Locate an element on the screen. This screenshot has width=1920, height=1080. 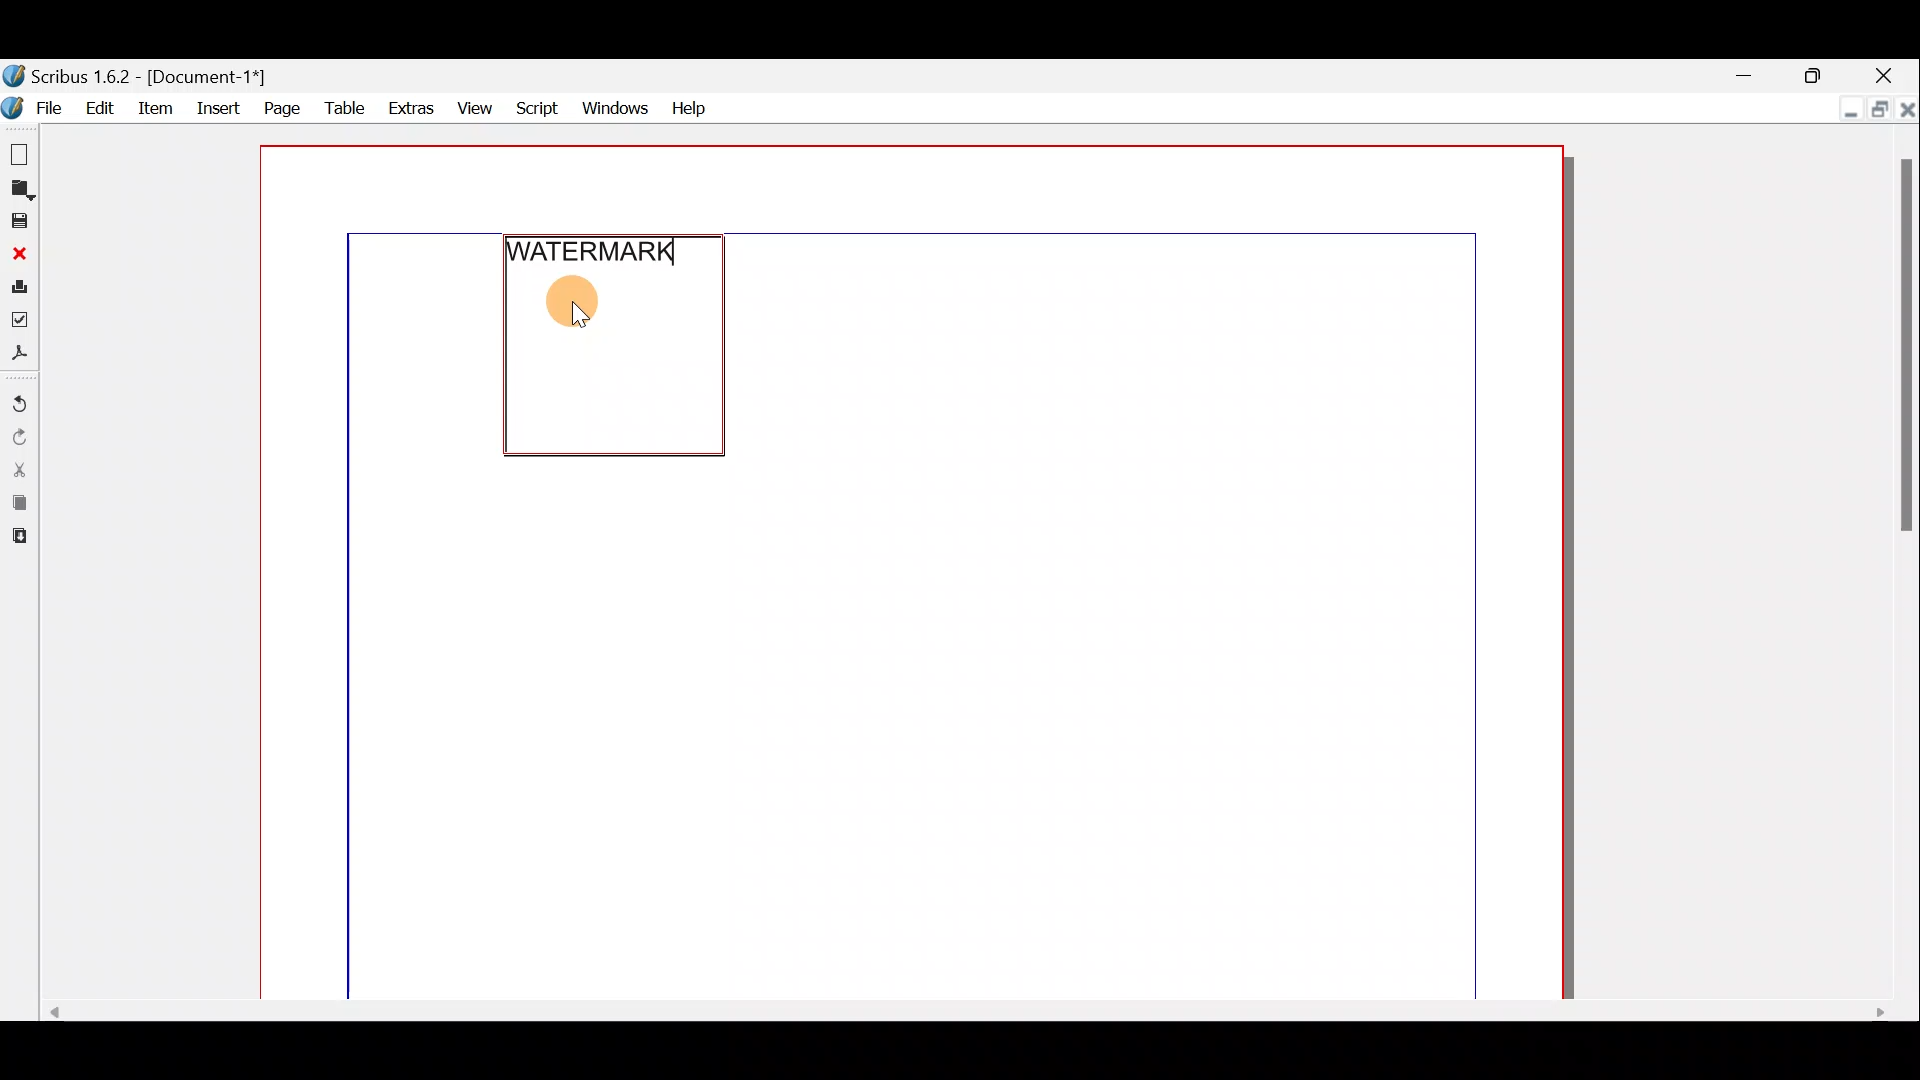
CIRCLE is located at coordinates (574, 301).